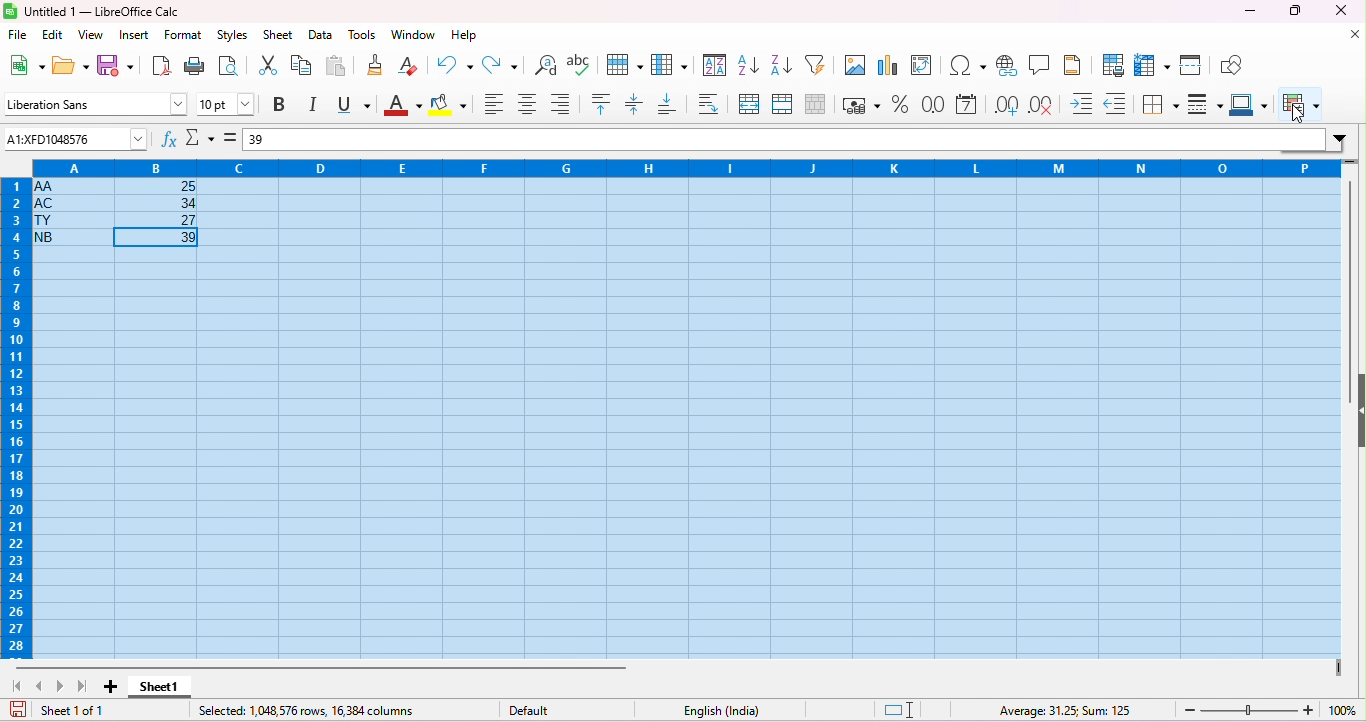 The image size is (1366, 722). What do you see at coordinates (315, 105) in the screenshot?
I see `italics` at bounding box center [315, 105].